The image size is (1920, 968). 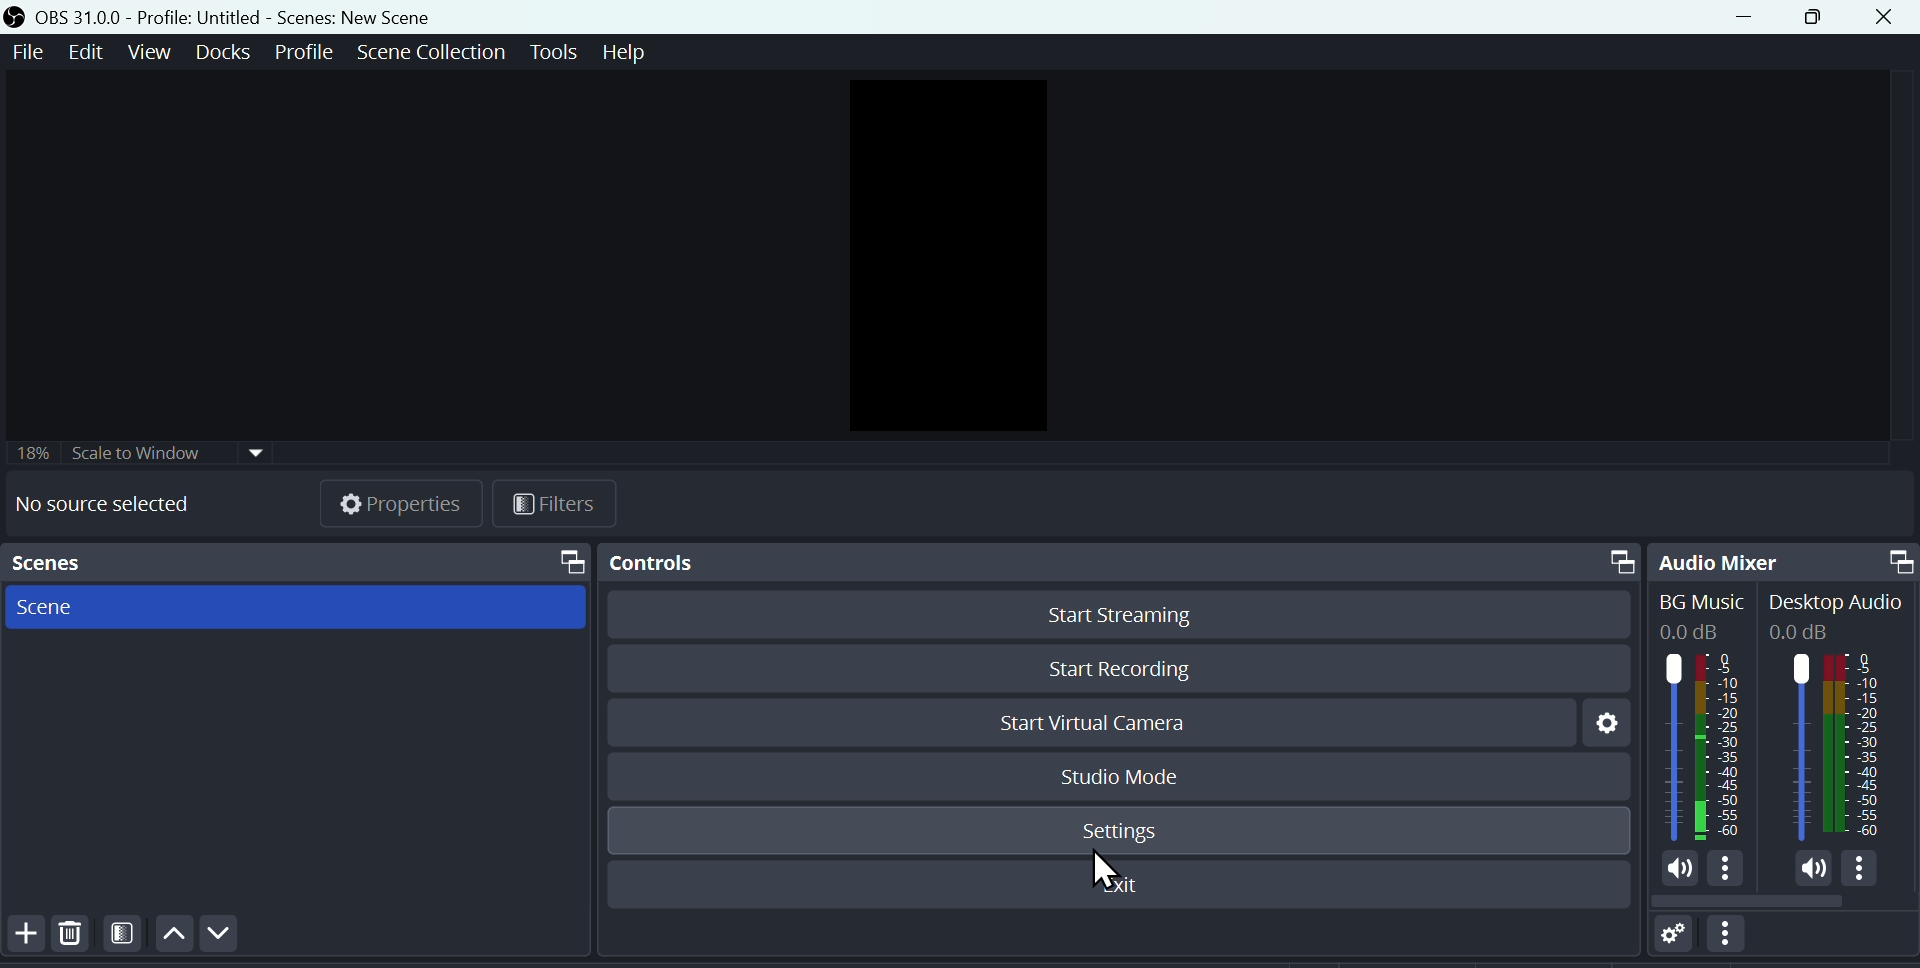 I want to click on Edit, so click(x=85, y=54).